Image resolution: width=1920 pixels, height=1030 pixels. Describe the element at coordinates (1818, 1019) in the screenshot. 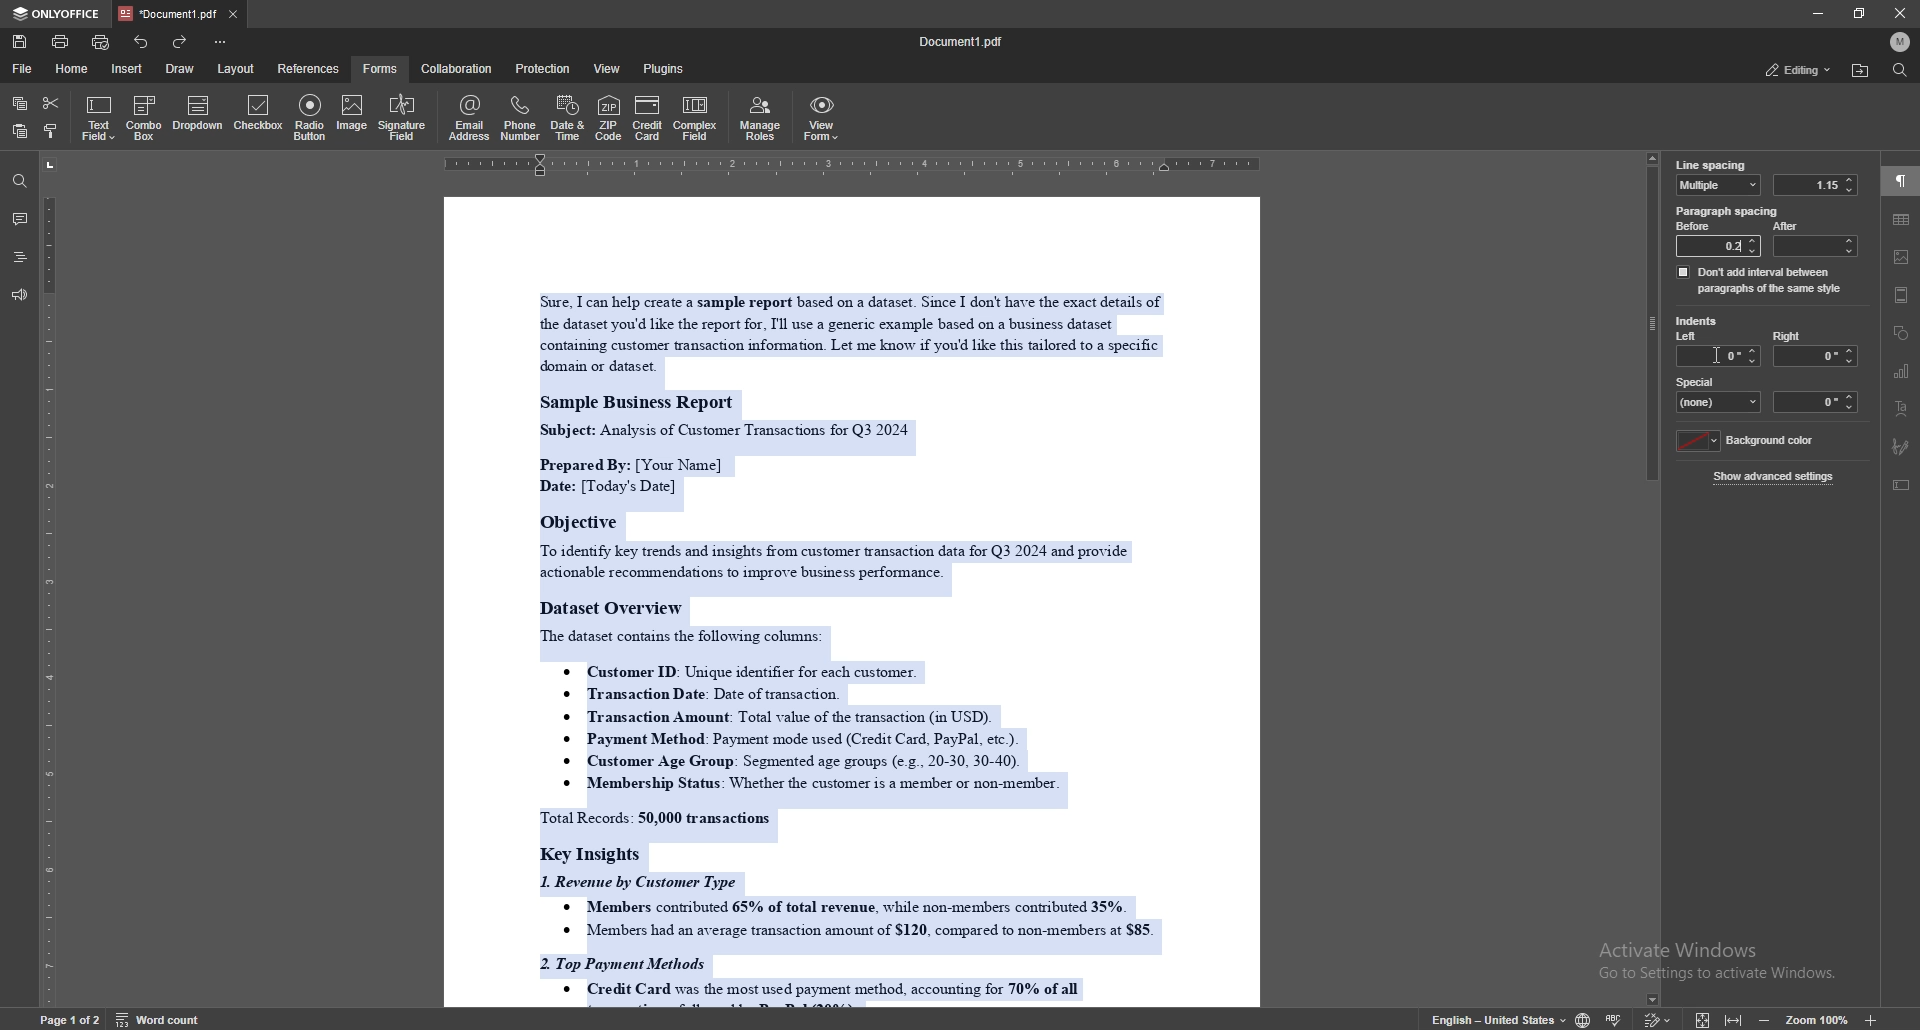

I see `zoom` at that location.